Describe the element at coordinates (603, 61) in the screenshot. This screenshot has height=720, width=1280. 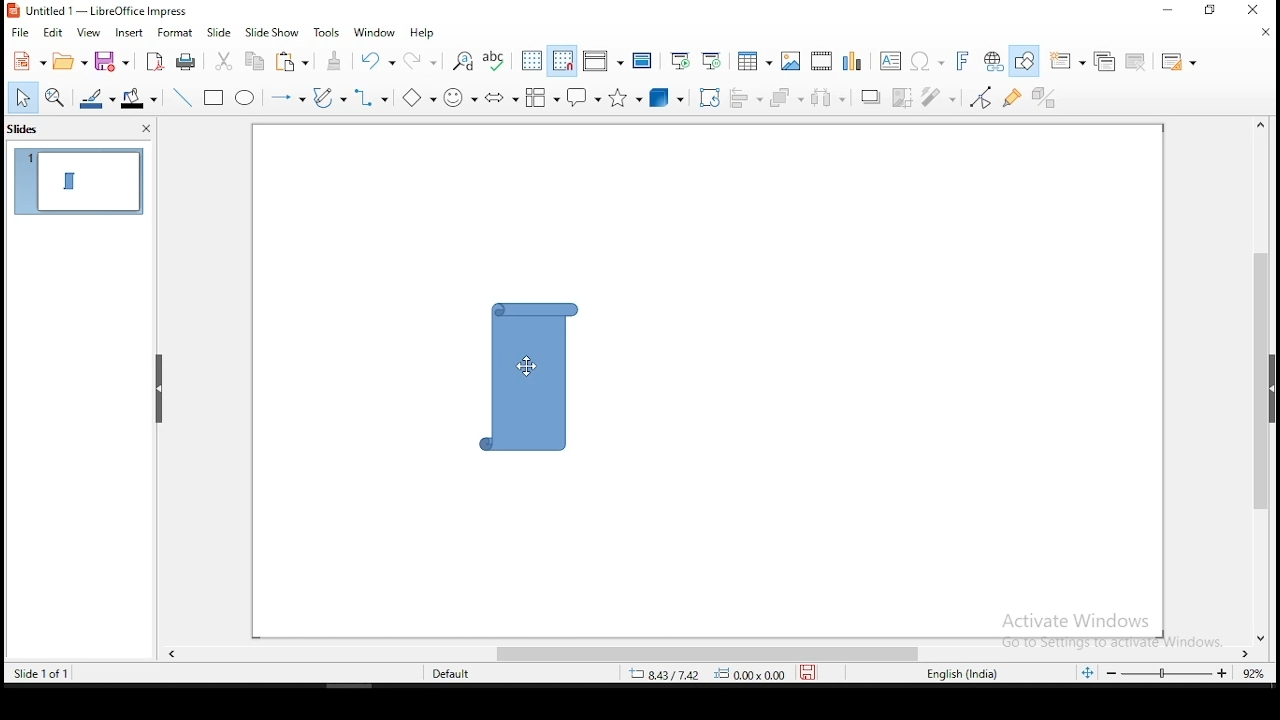
I see `display views` at that location.